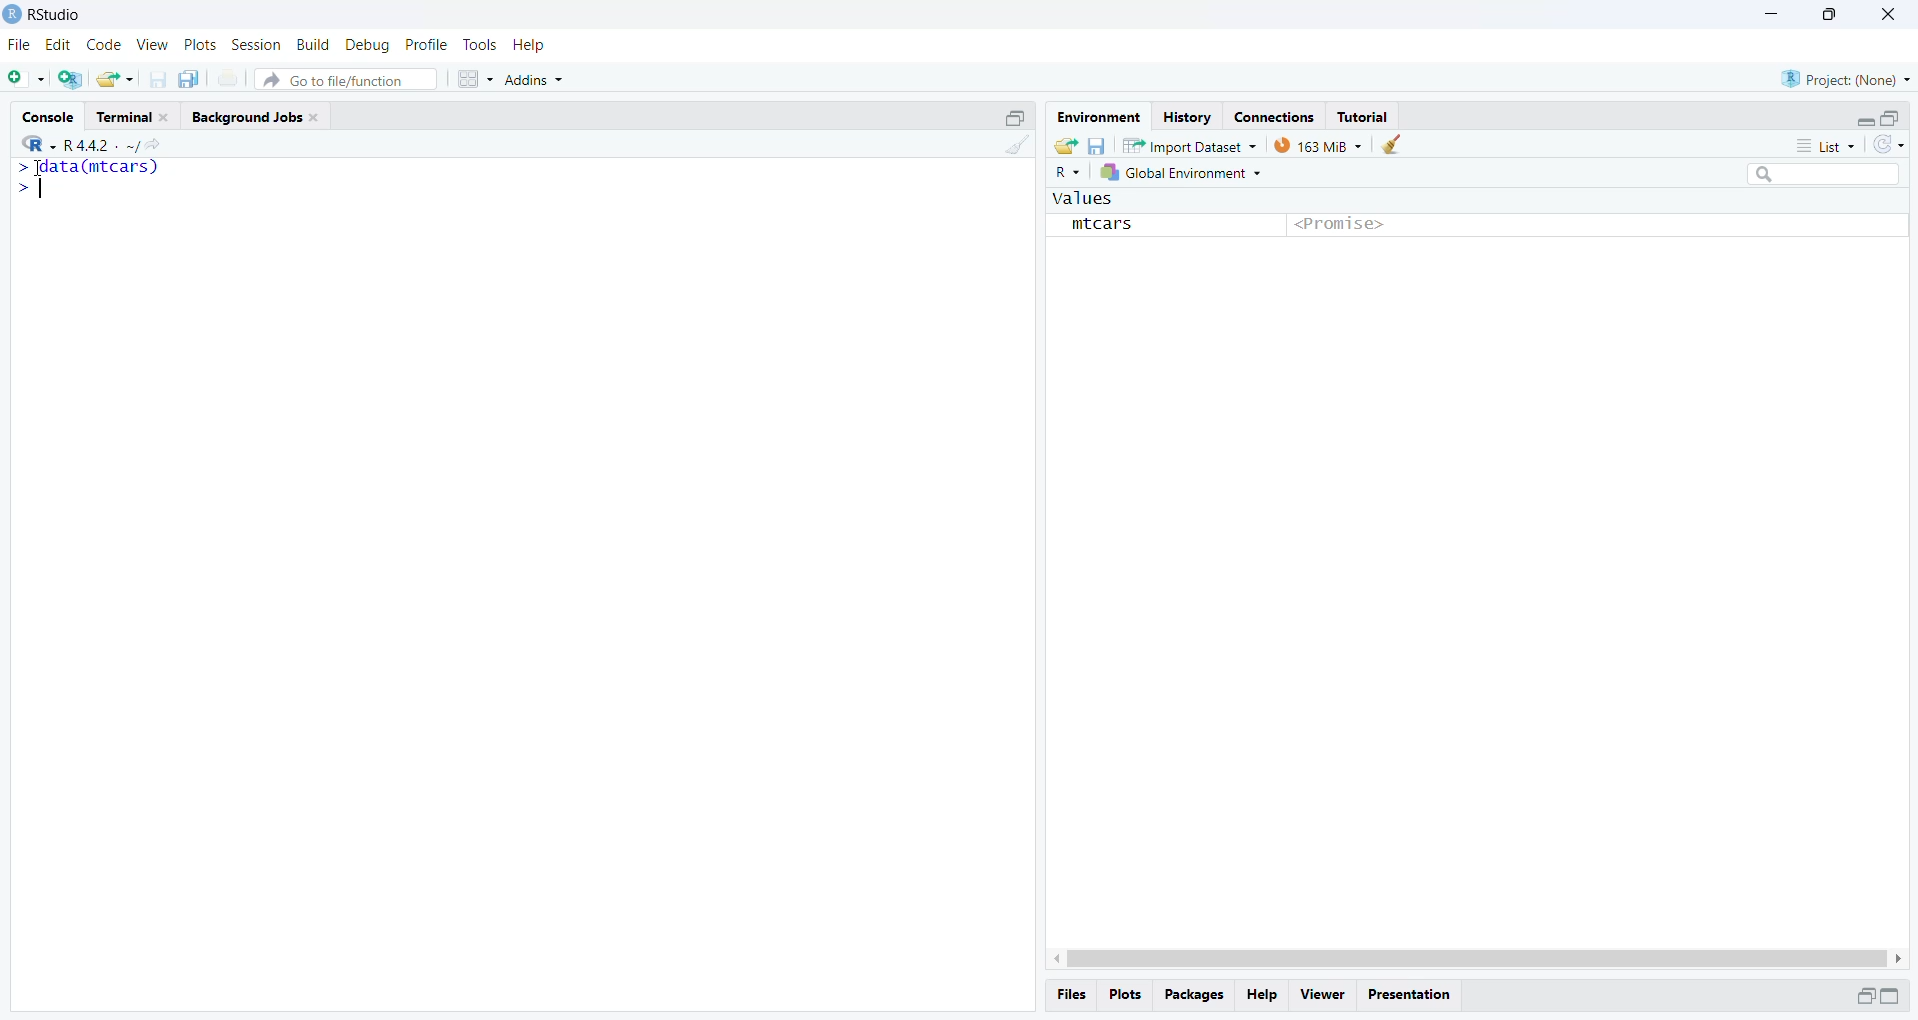 The height and width of the screenshot is (1020, 1918). Describe the element at coordinates (1902, 958) in the screenshot. I see `scroll right` at that location.